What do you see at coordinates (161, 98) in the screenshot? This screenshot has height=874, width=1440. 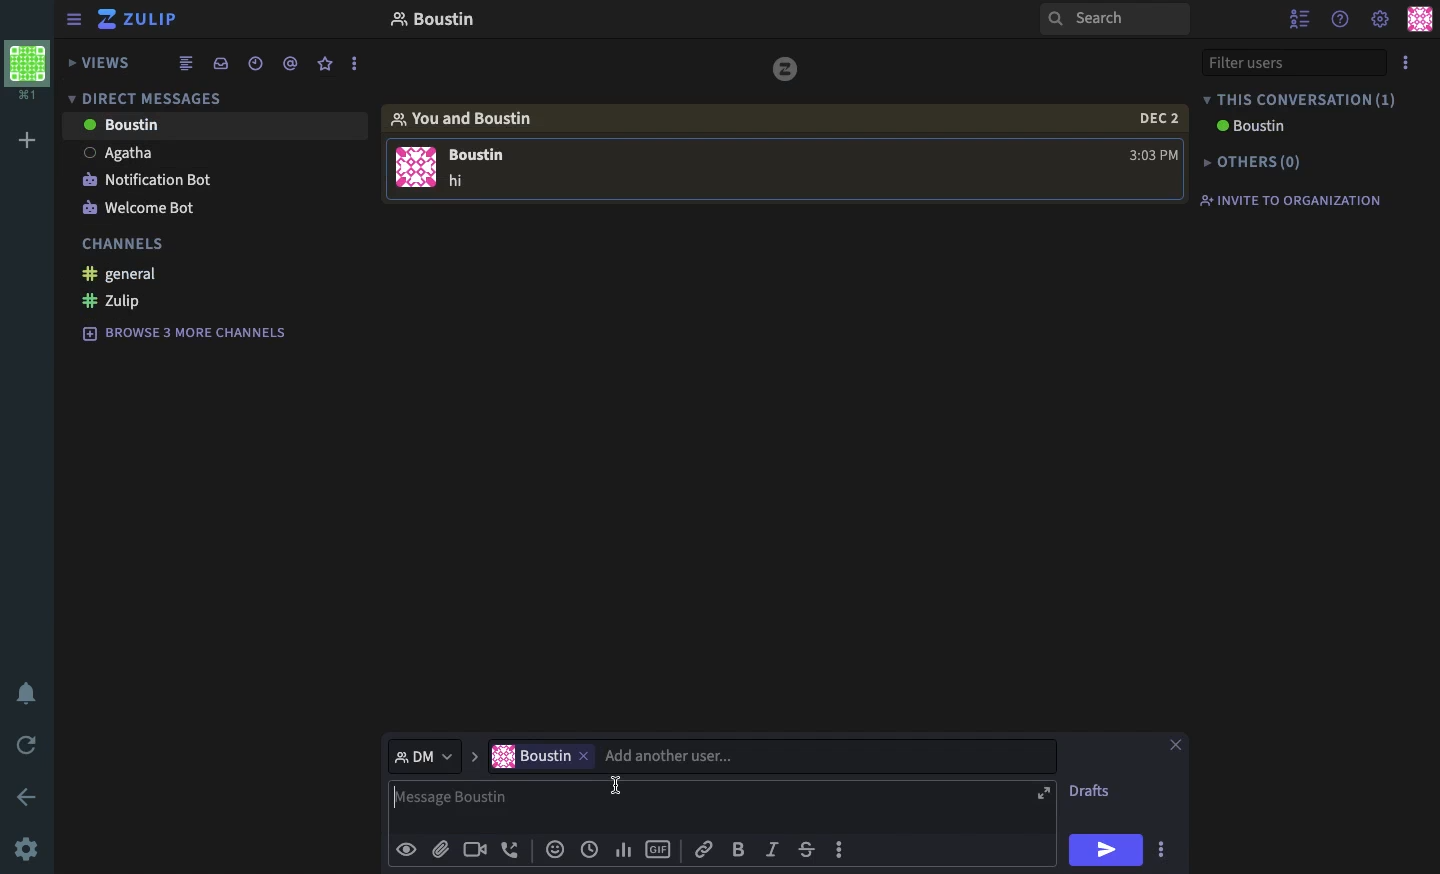 I see `direct messages` at bounding box center [161, 98].